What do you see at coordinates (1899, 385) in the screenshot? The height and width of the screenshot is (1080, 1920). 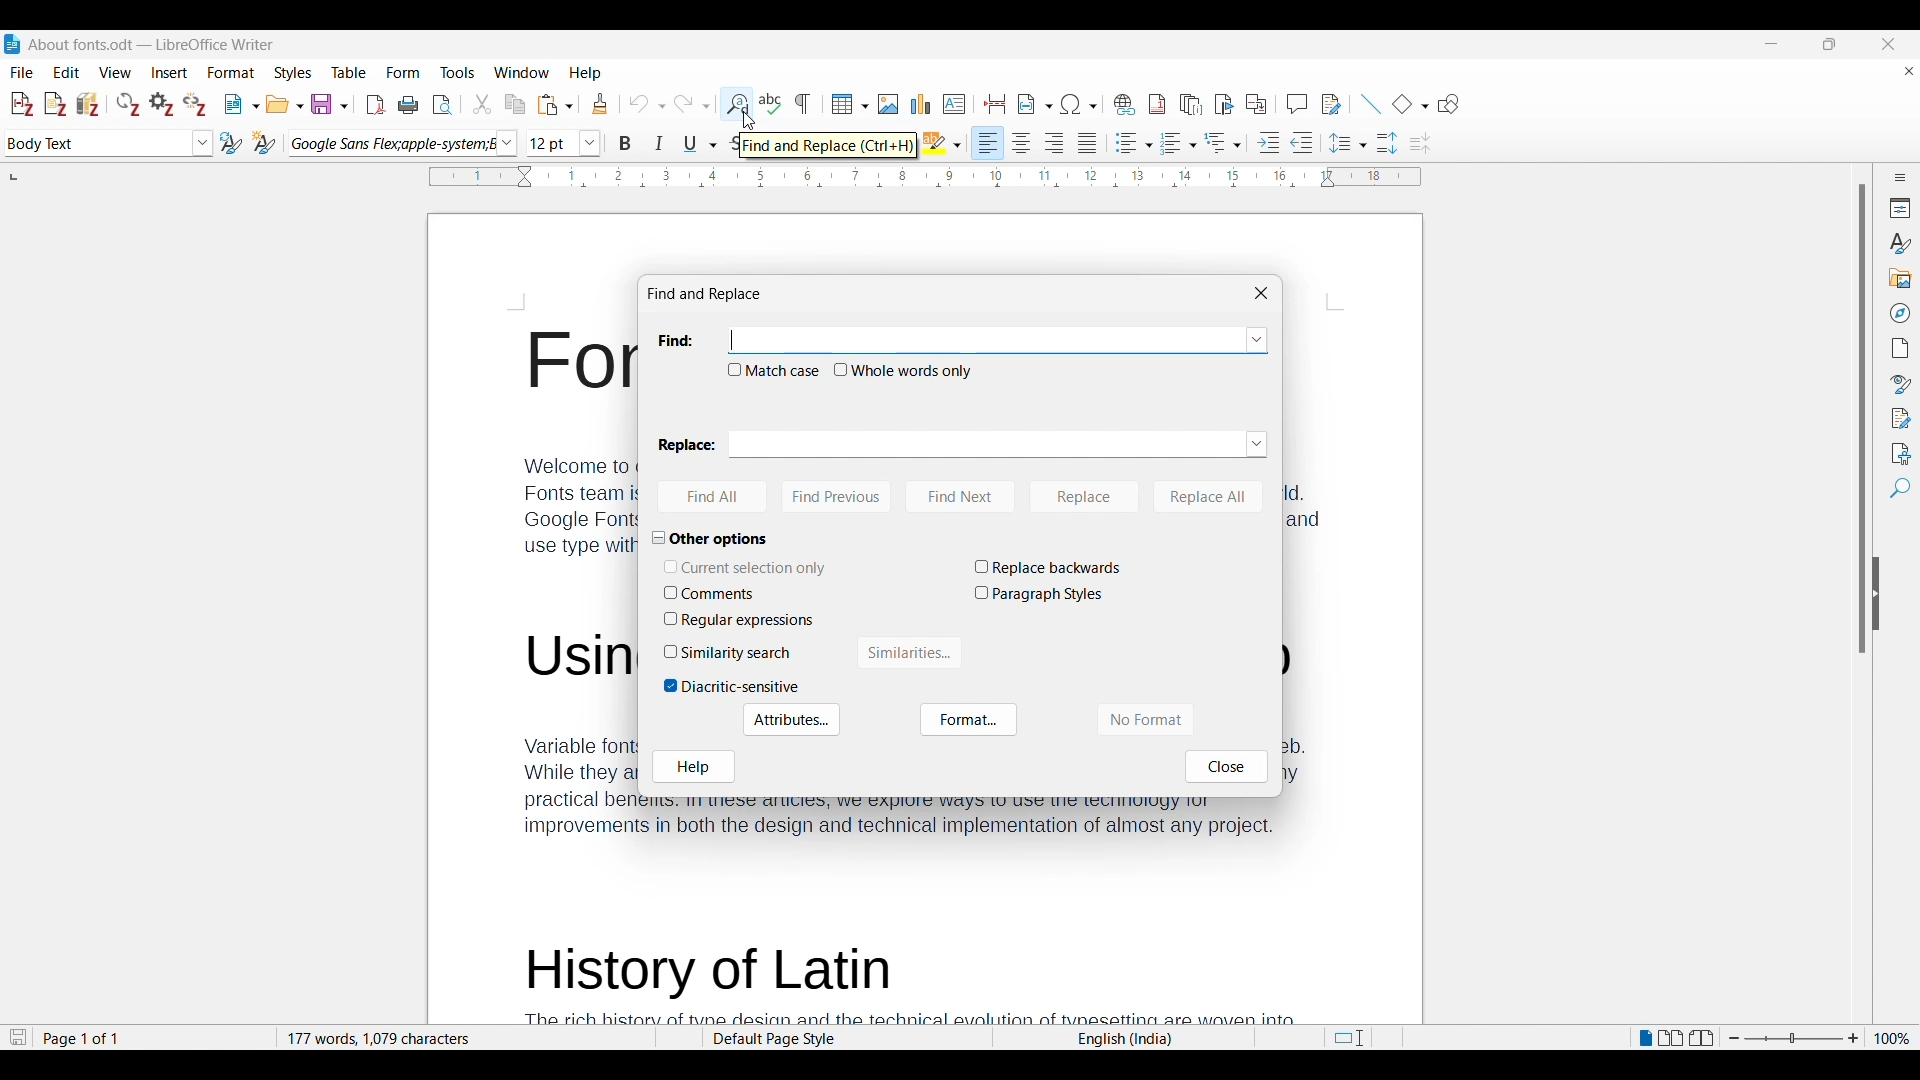 I see `Style inspector` at bounding box center [1899, 385].